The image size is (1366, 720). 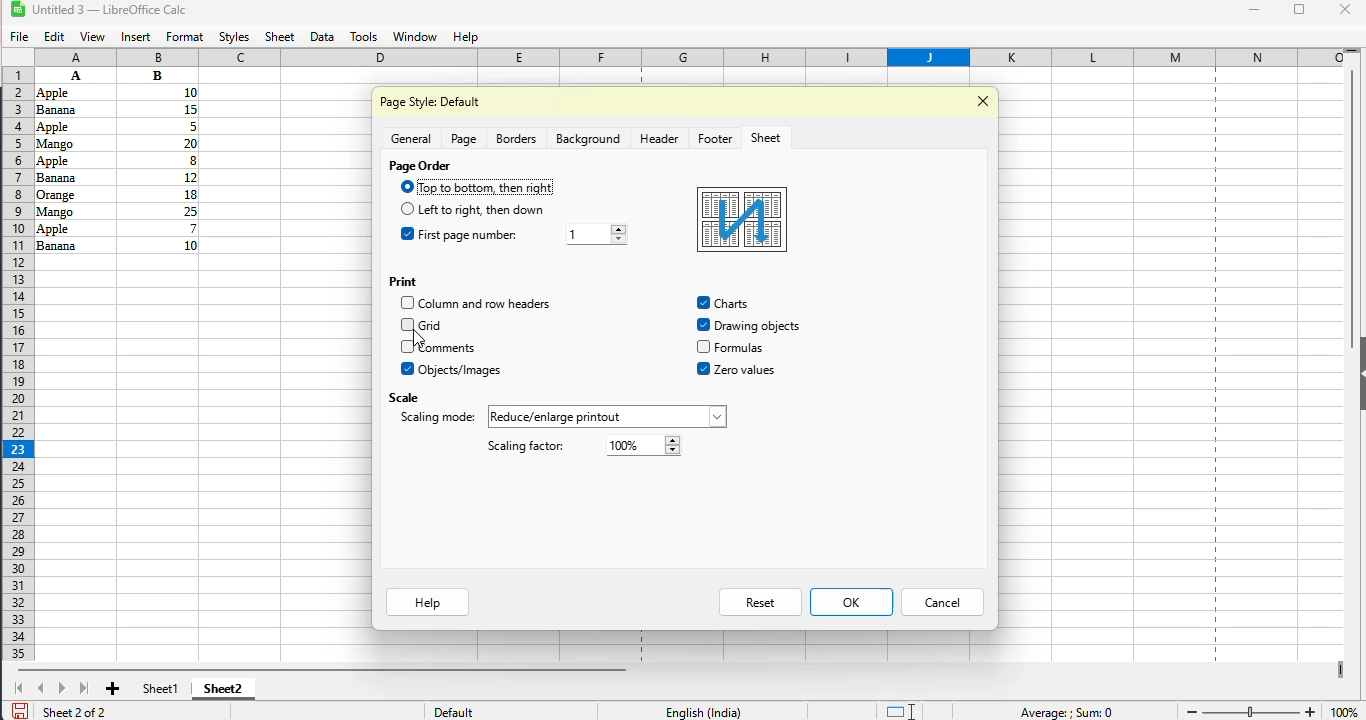 I want to click on show, so click(x=1357, y=373).